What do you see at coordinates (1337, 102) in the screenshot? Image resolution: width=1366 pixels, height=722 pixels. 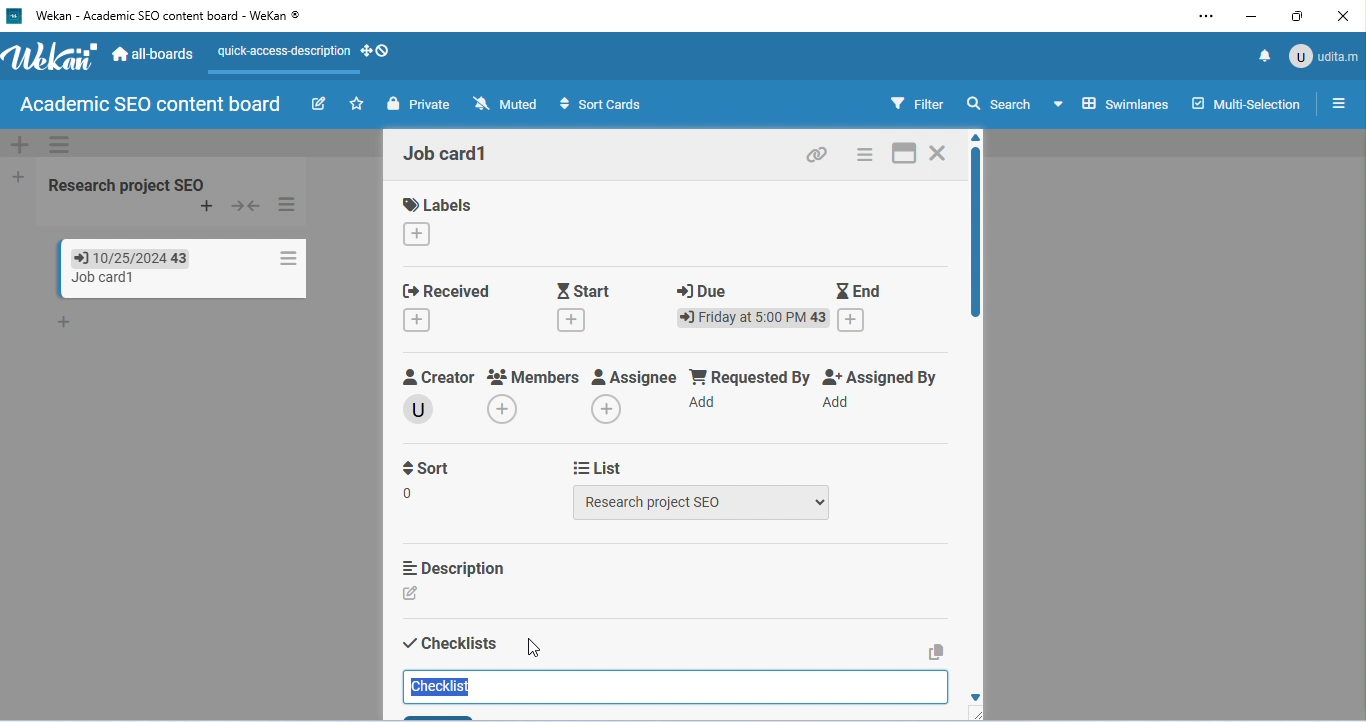 I see `open / close side bar` at bounding box center [1337, 102].